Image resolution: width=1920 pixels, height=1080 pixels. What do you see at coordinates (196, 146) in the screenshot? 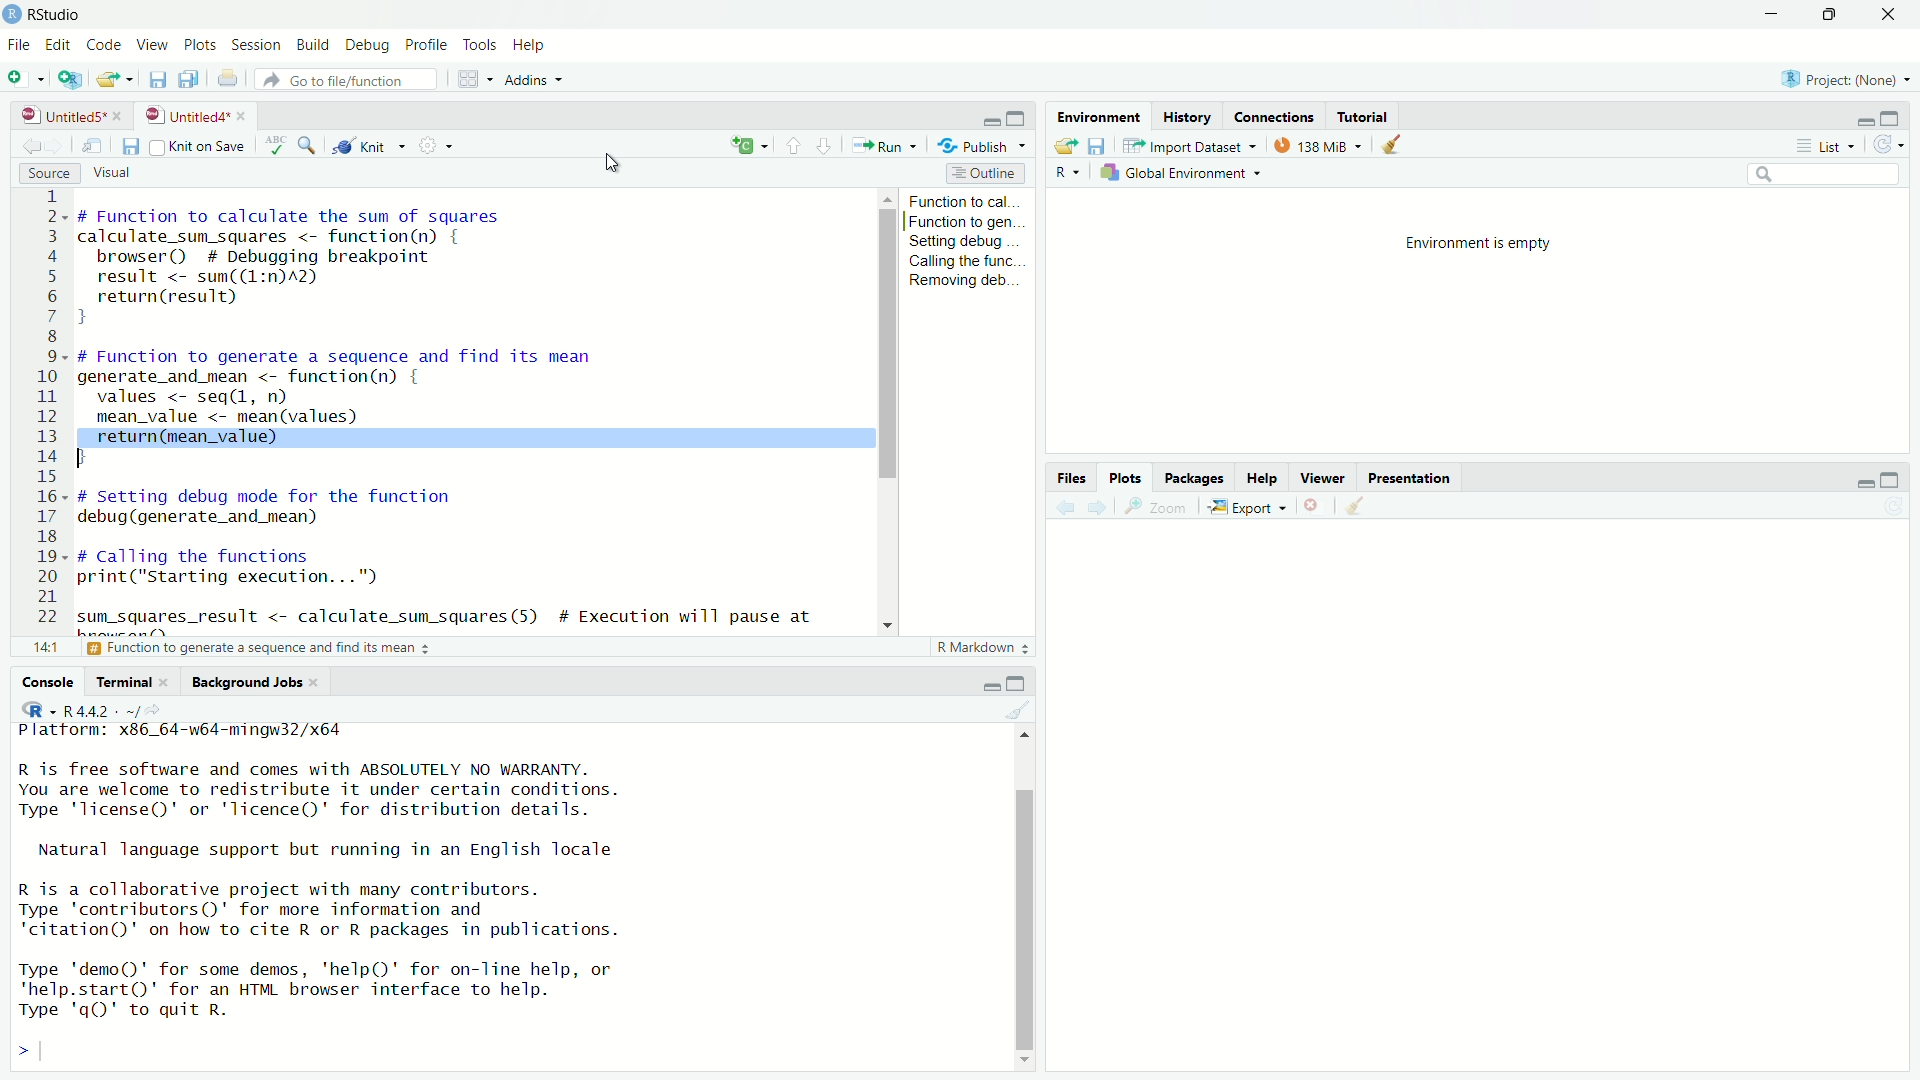
I see `source on save` at bounding box center [196, 146].